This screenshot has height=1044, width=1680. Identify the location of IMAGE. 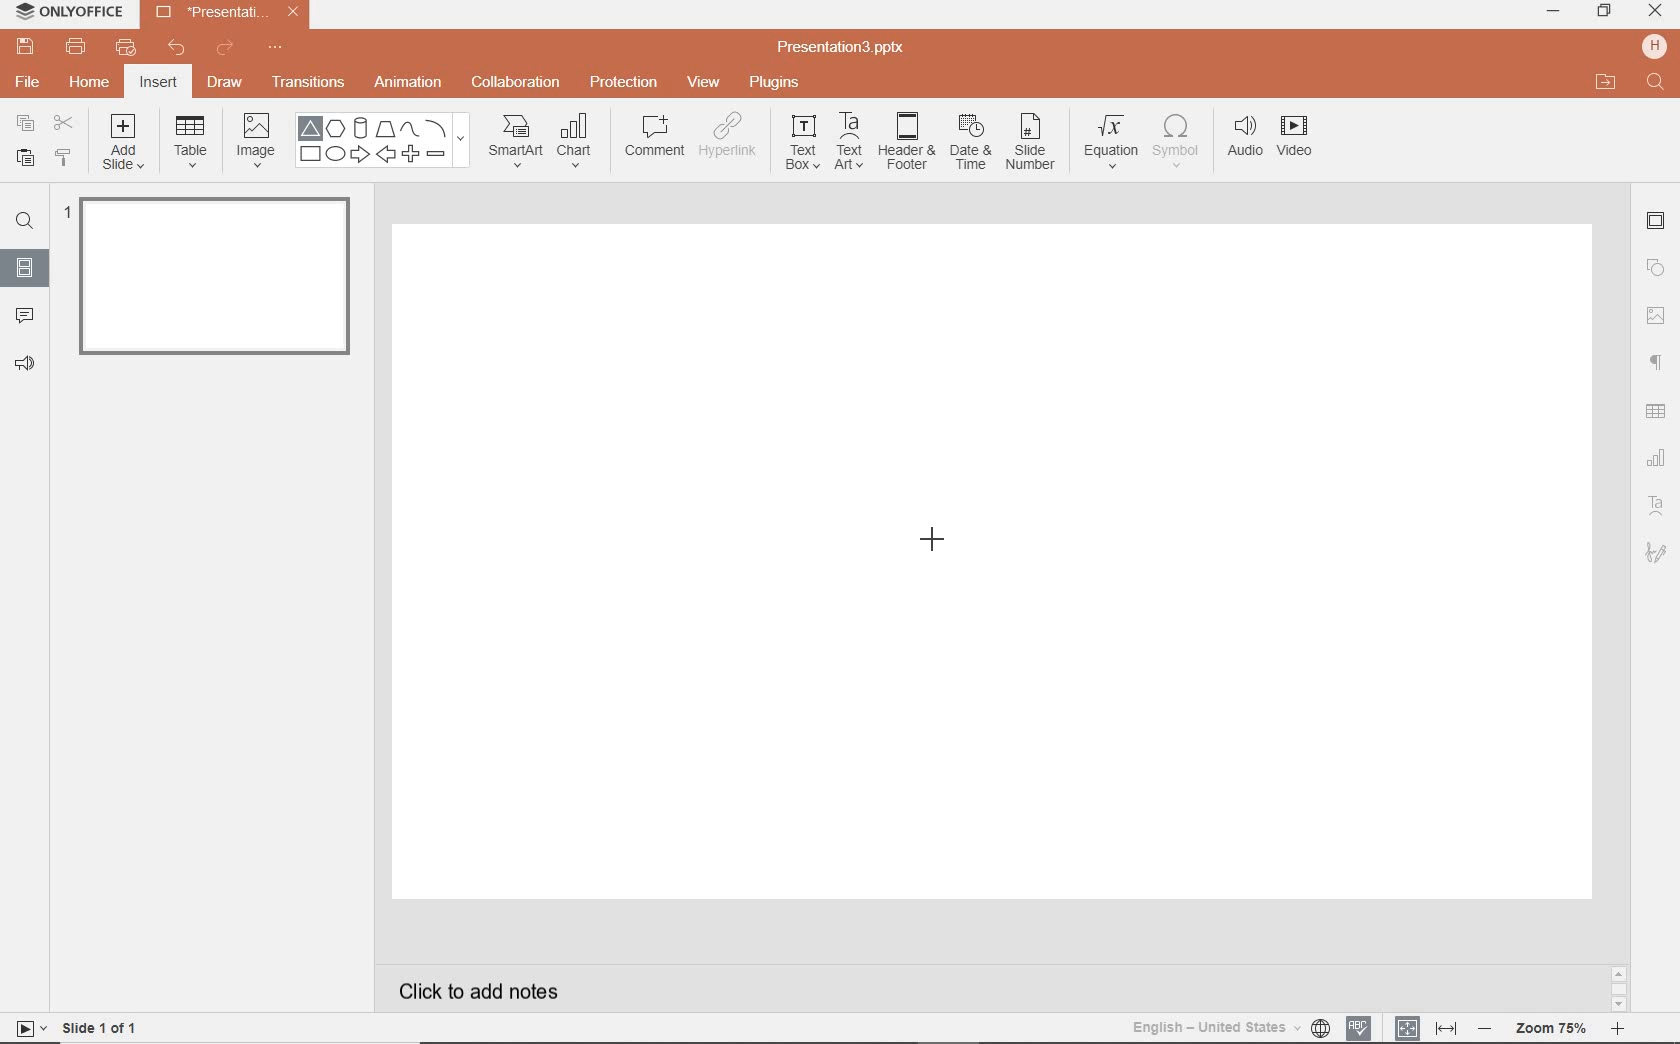
(255, 142).